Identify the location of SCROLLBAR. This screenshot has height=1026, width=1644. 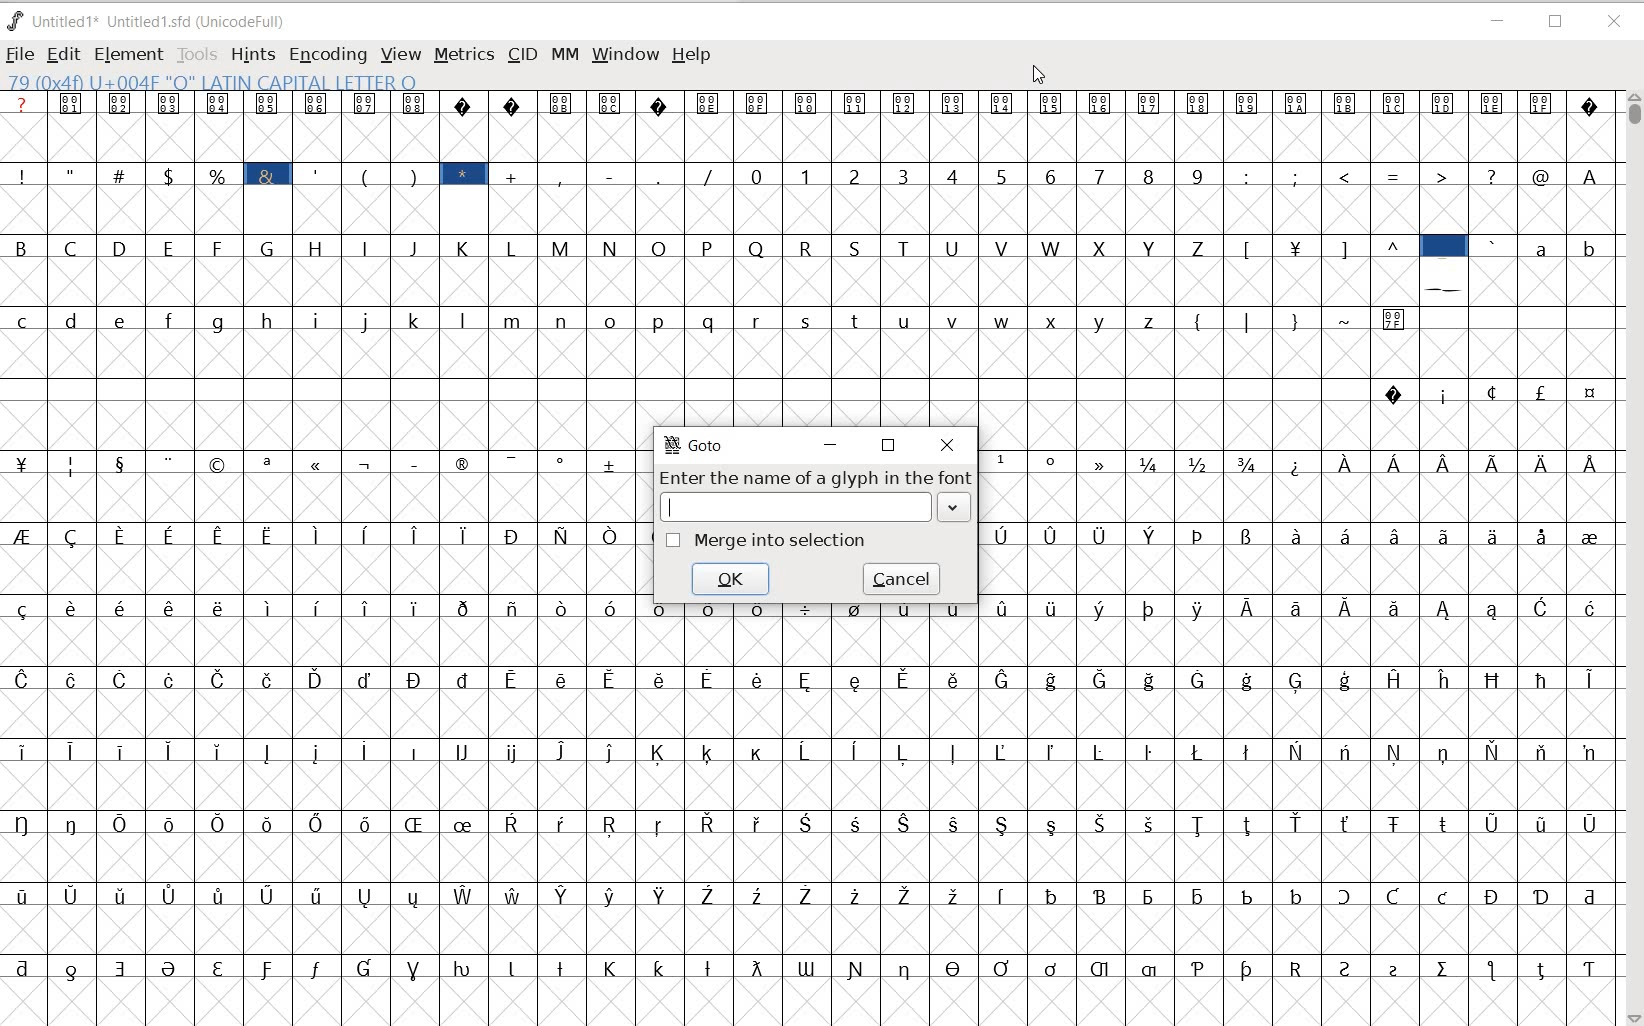
(1632, 558).